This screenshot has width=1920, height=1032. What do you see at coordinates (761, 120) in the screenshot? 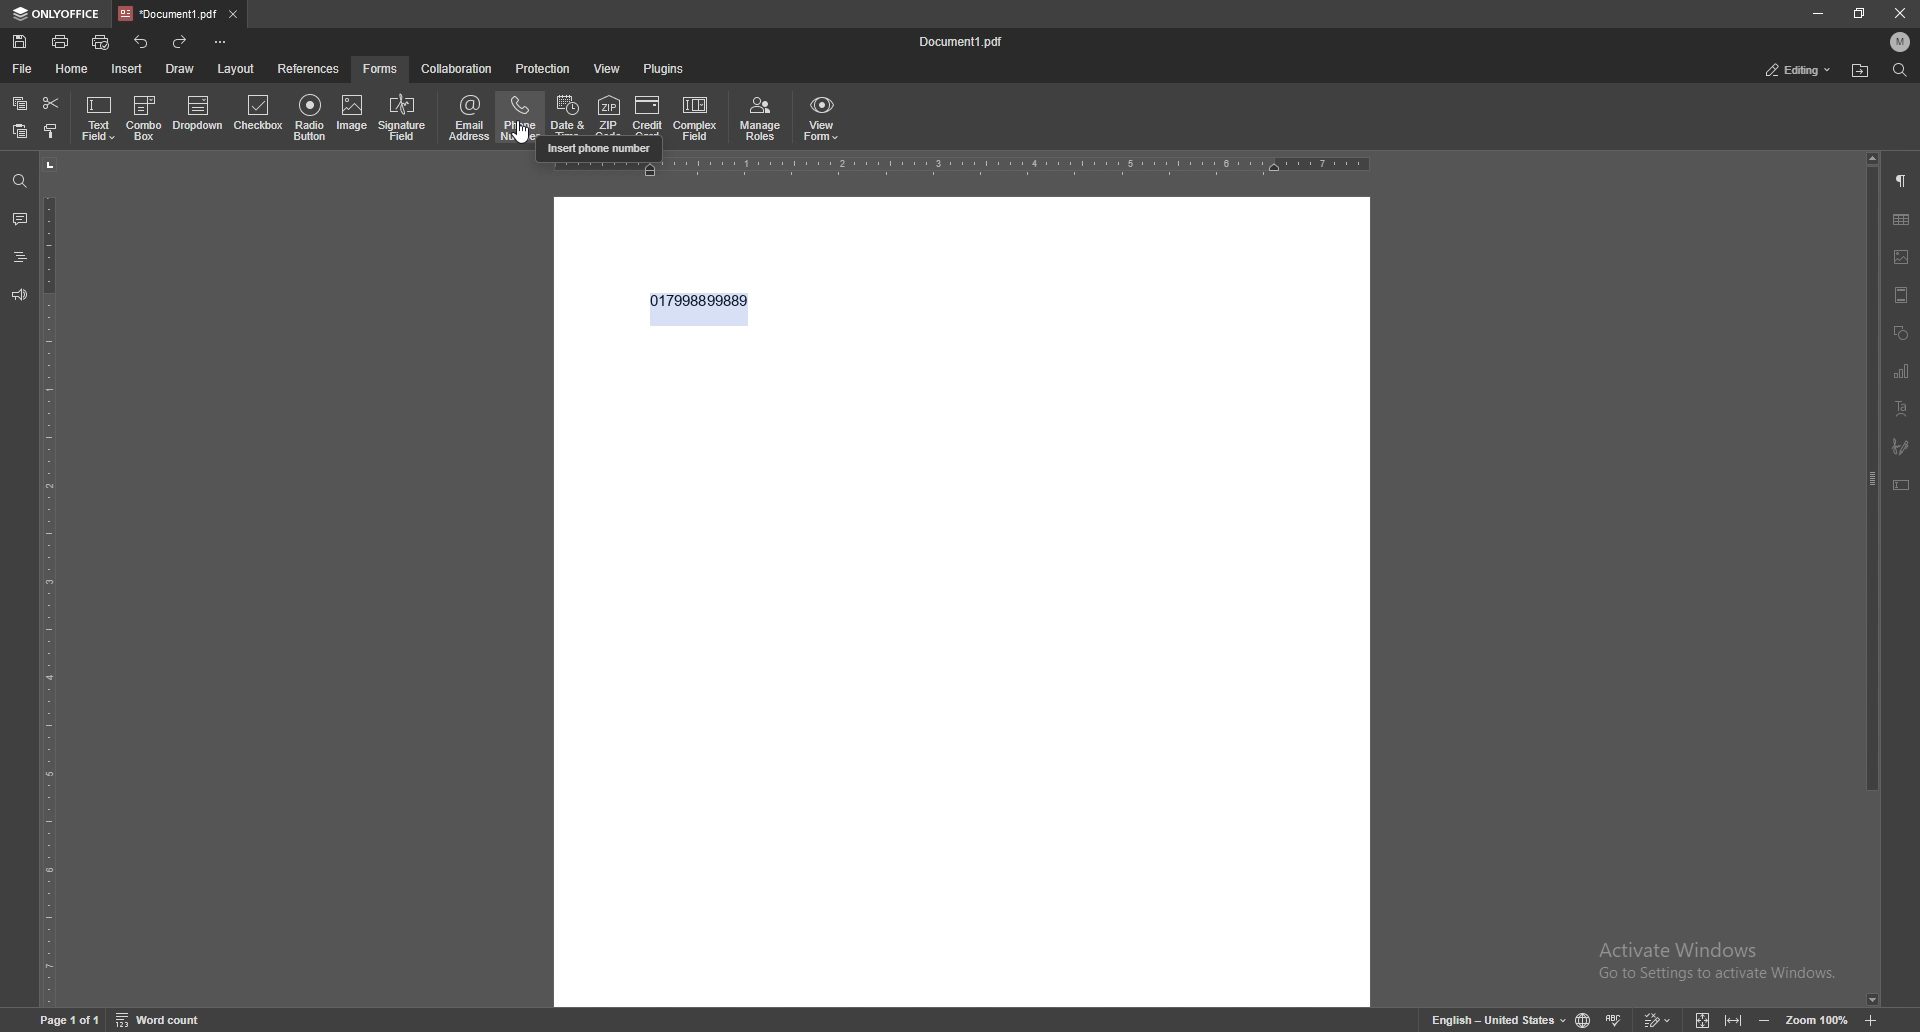
I see `manage roles` at bounding box center [761, 120].